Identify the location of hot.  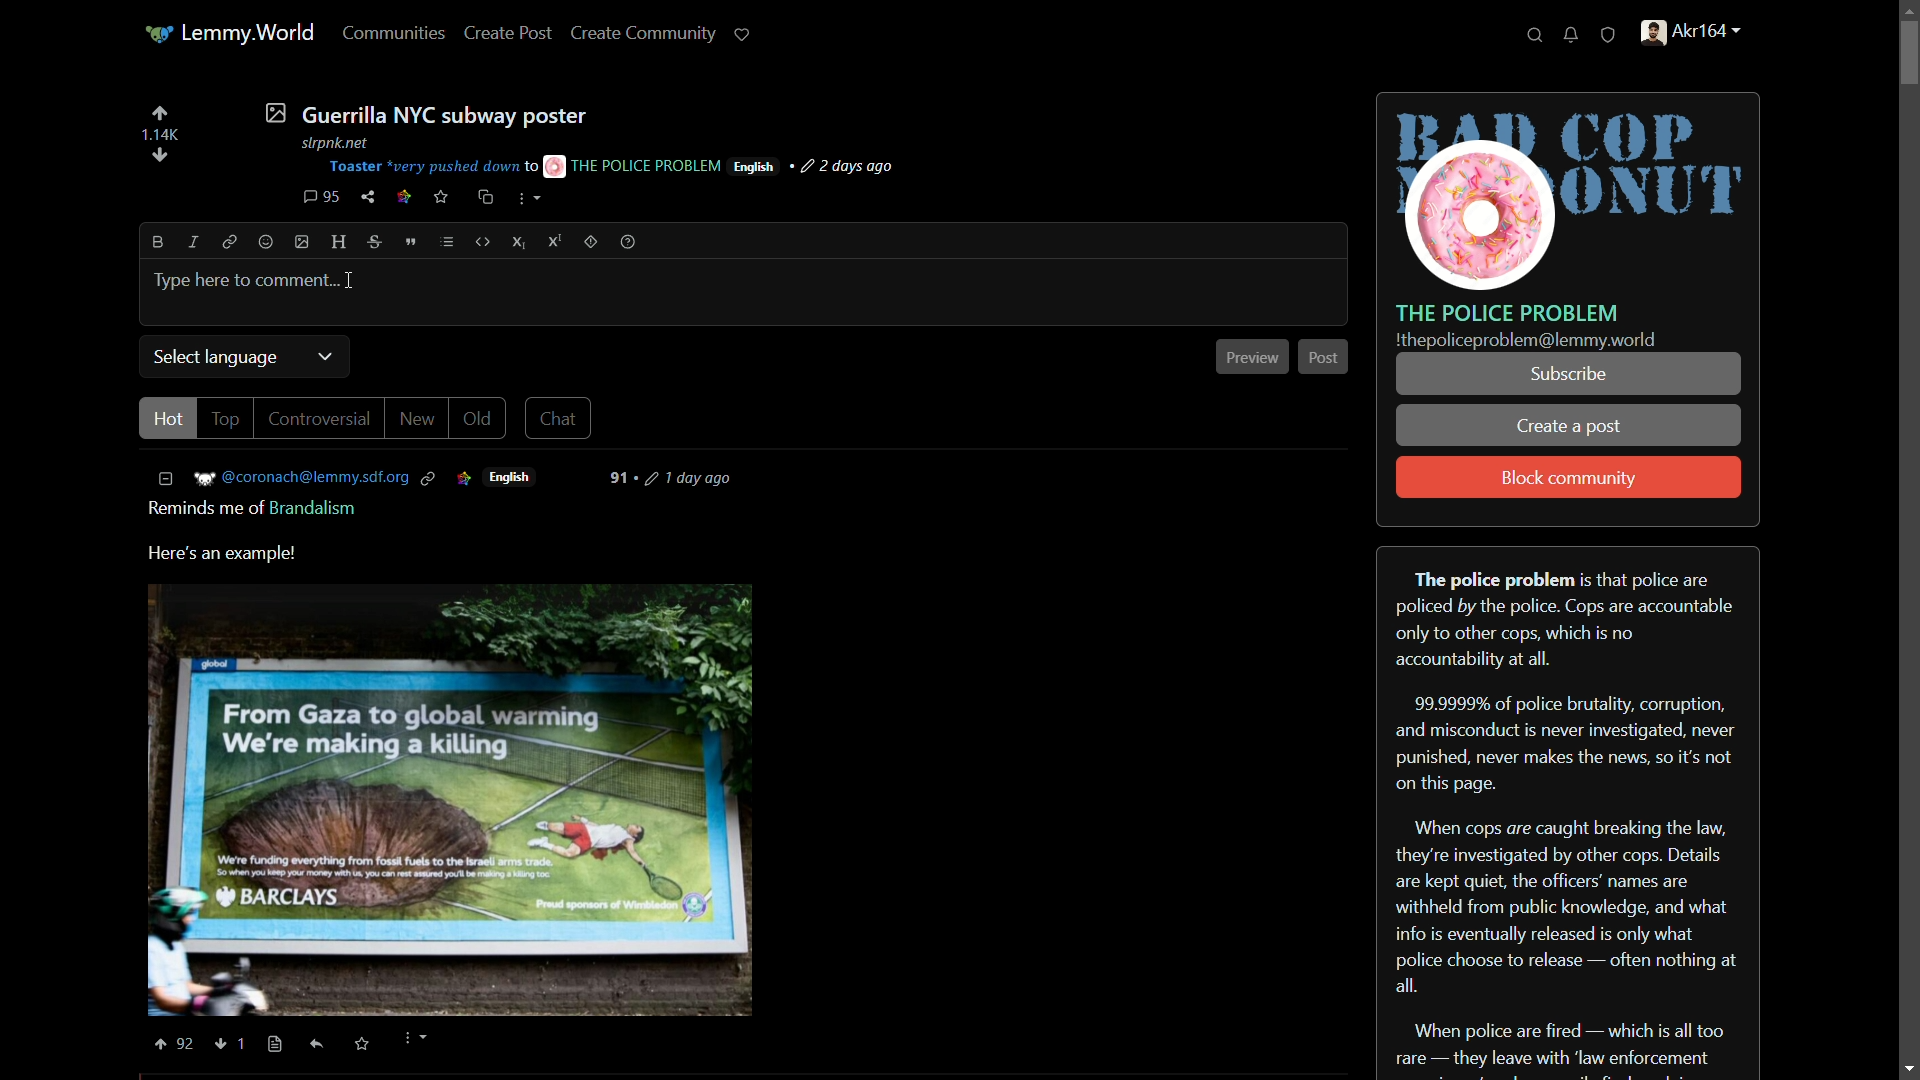
(166, 419).